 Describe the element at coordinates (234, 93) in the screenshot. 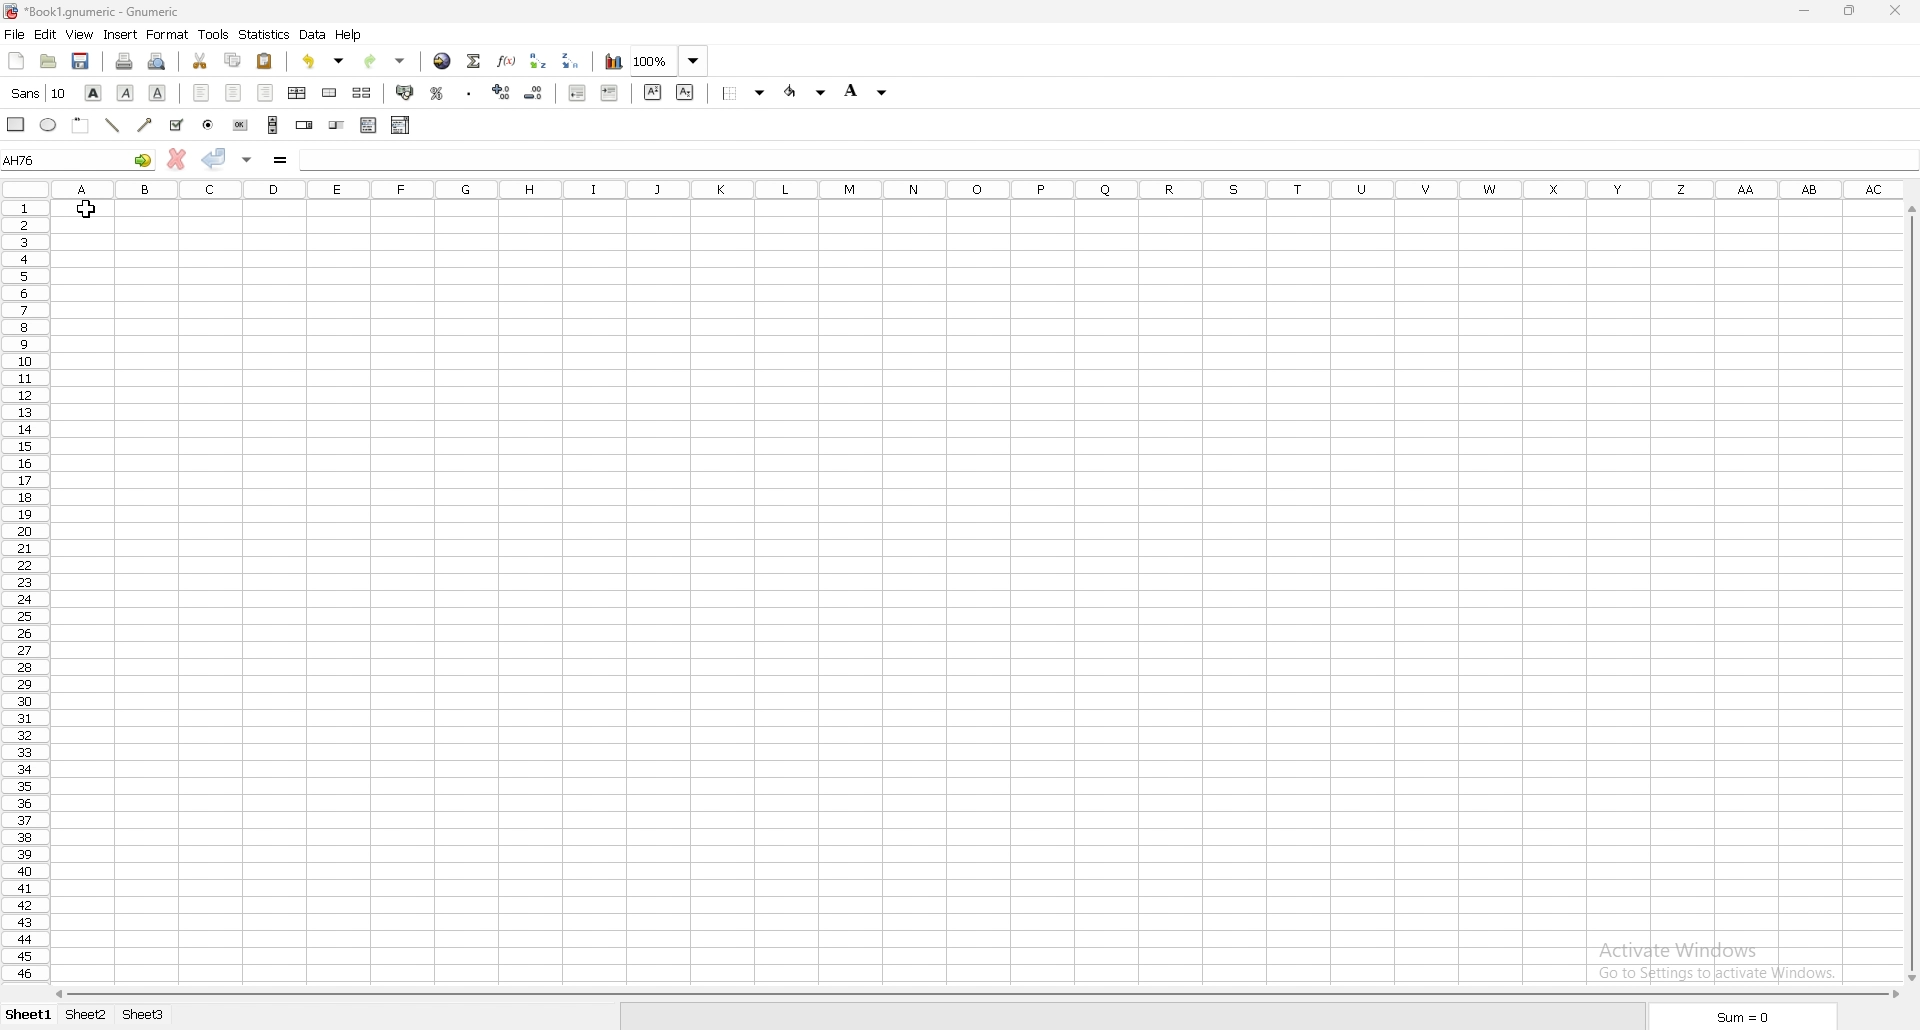

I see `center` at that location.